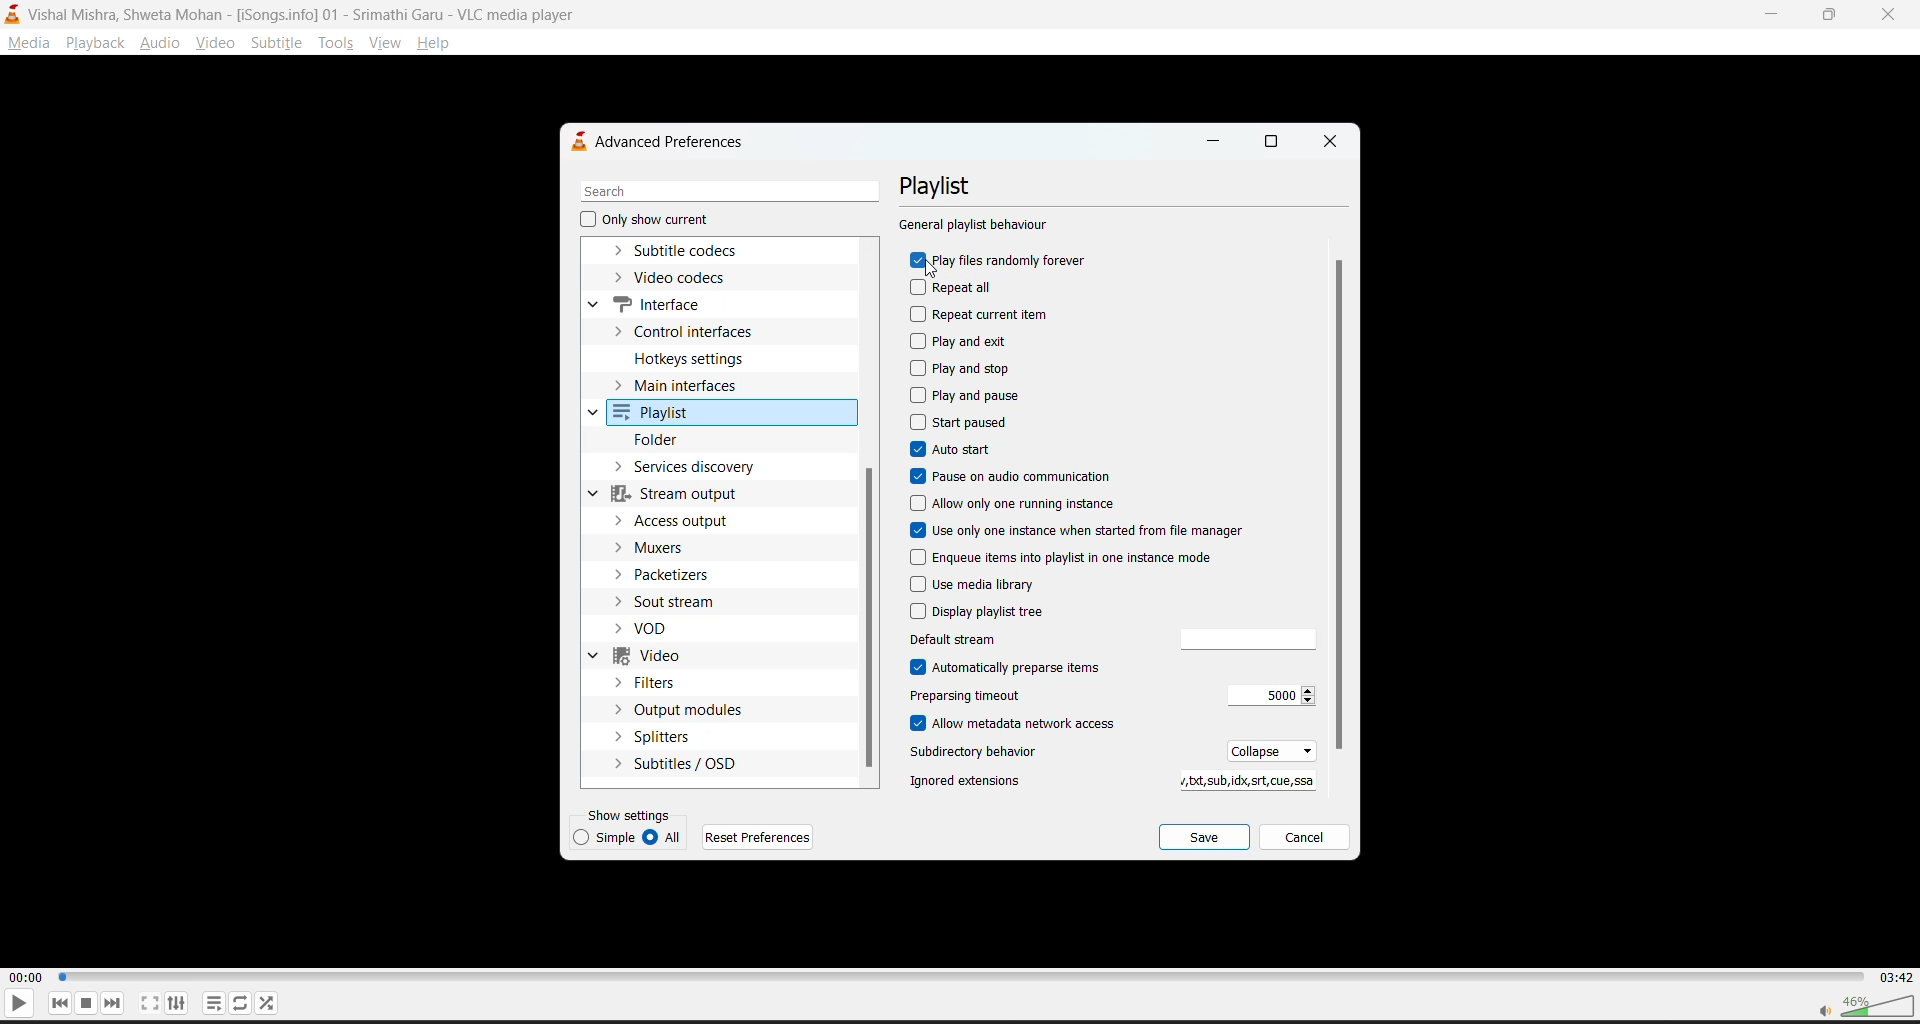 The image size is (1920, 1024). I want to click on play and pause, so click(966, 396).